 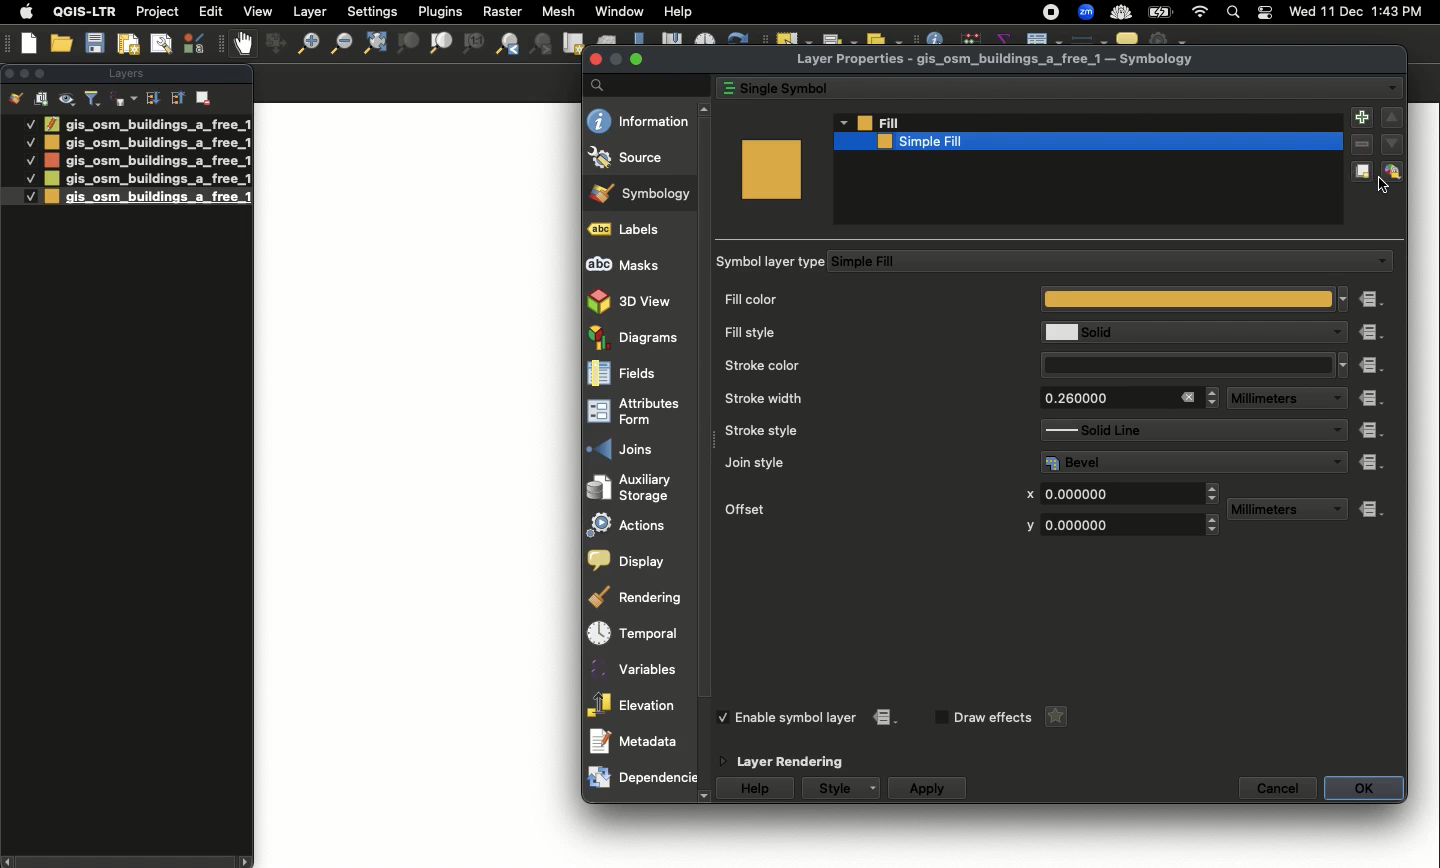 What do you see at coordinates (861, 431) in the screenshot?
I see `Stroke style` at bounding box center [861, 431].